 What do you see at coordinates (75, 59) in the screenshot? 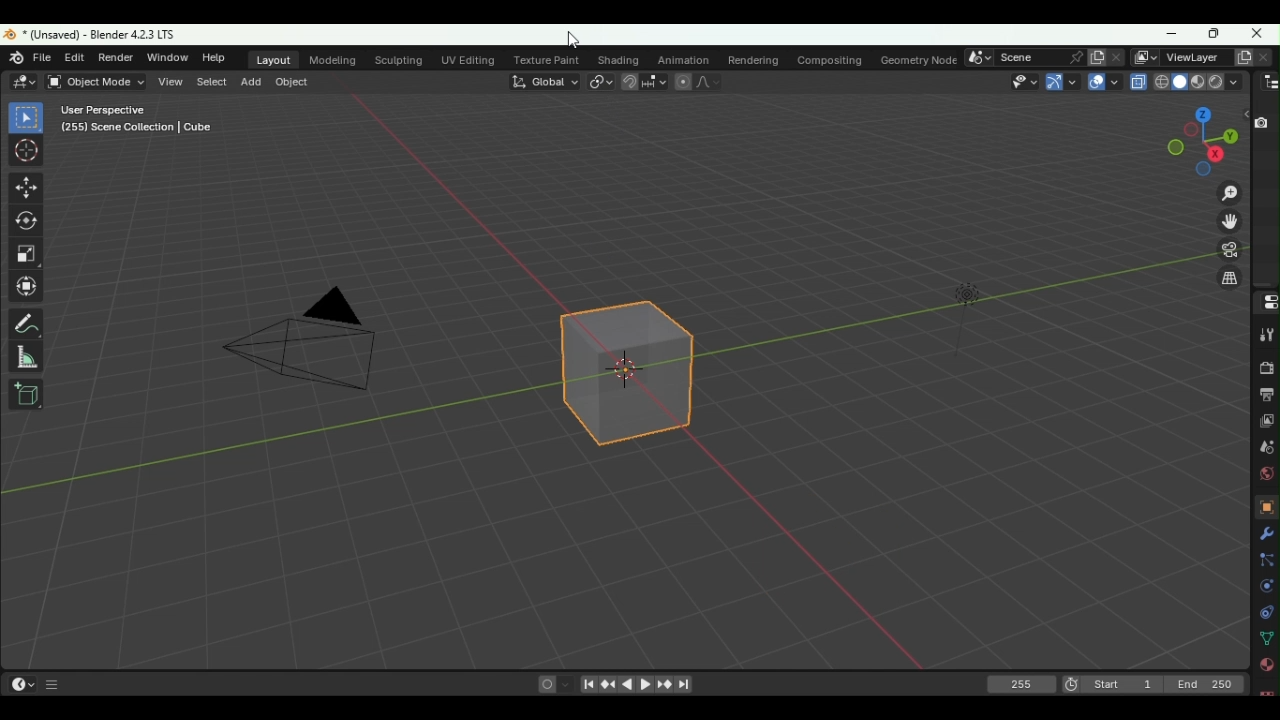
I see `Edit` at bounding box center [75, 59].